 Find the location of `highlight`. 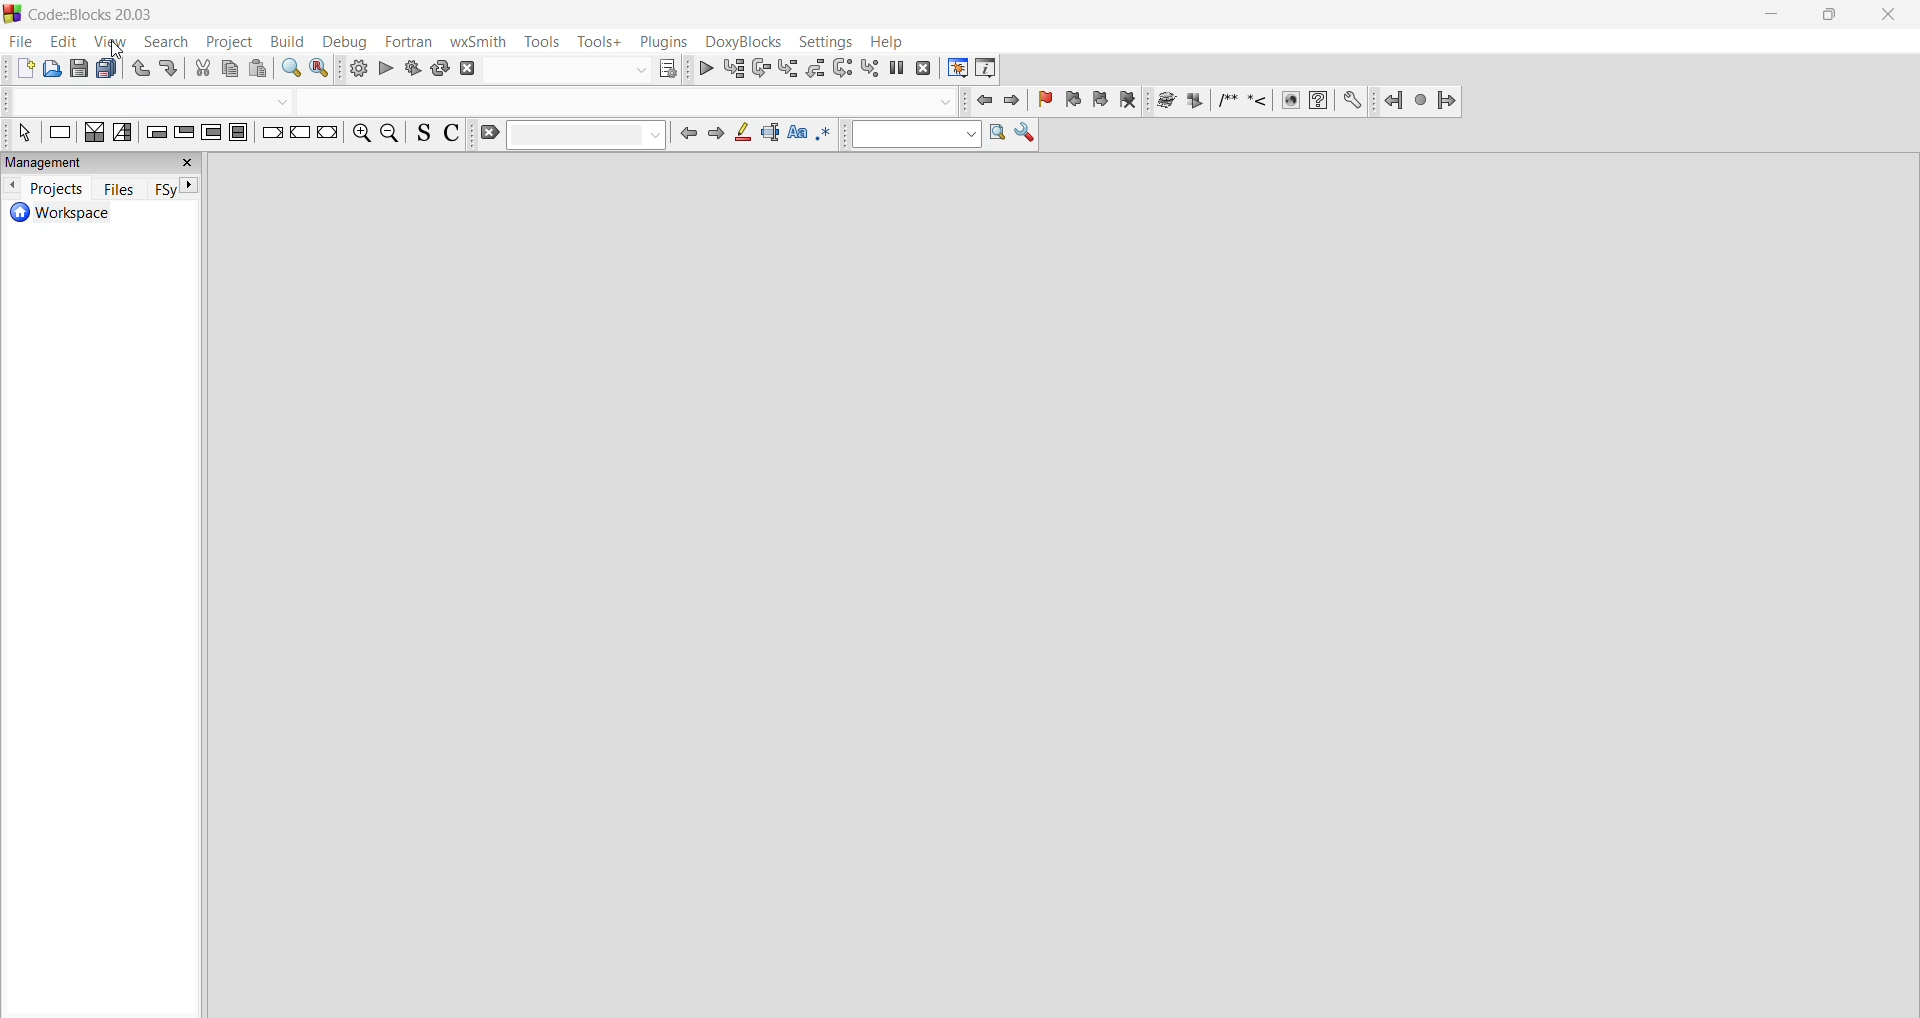

highlight is located at coordinates (742, 136).